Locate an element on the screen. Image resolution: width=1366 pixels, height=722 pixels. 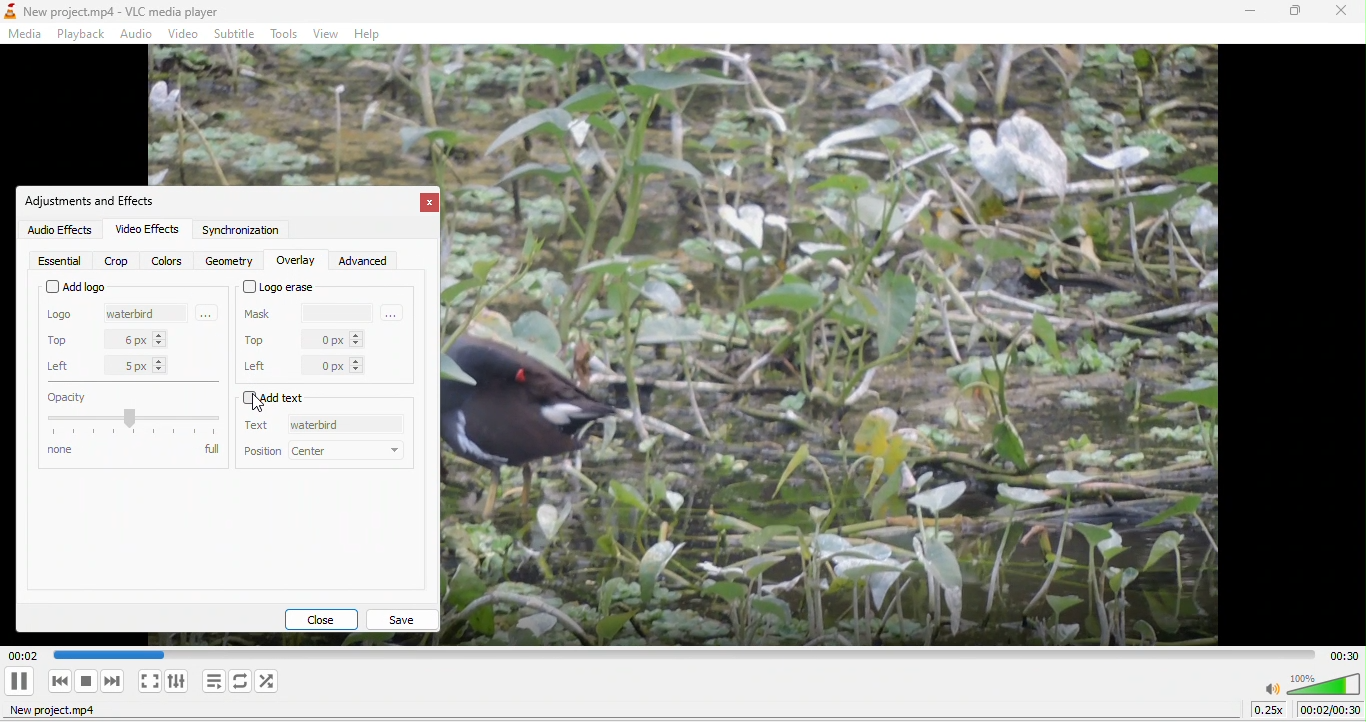
total time is located at coordinates (1339, 654).